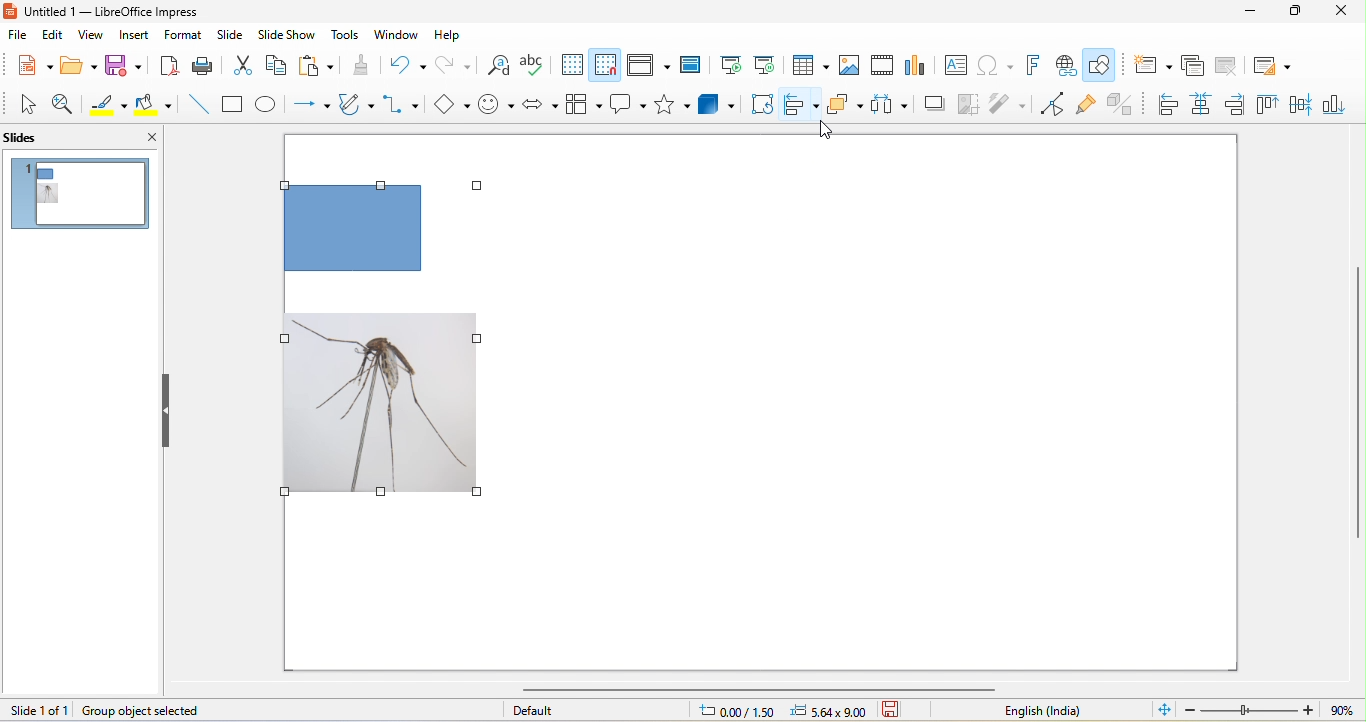 Image resolution: width=1366 pixels, height=722 pixels. Describe the element at coordinates (41, 139) in the screenshot. I see `slides` at that location.